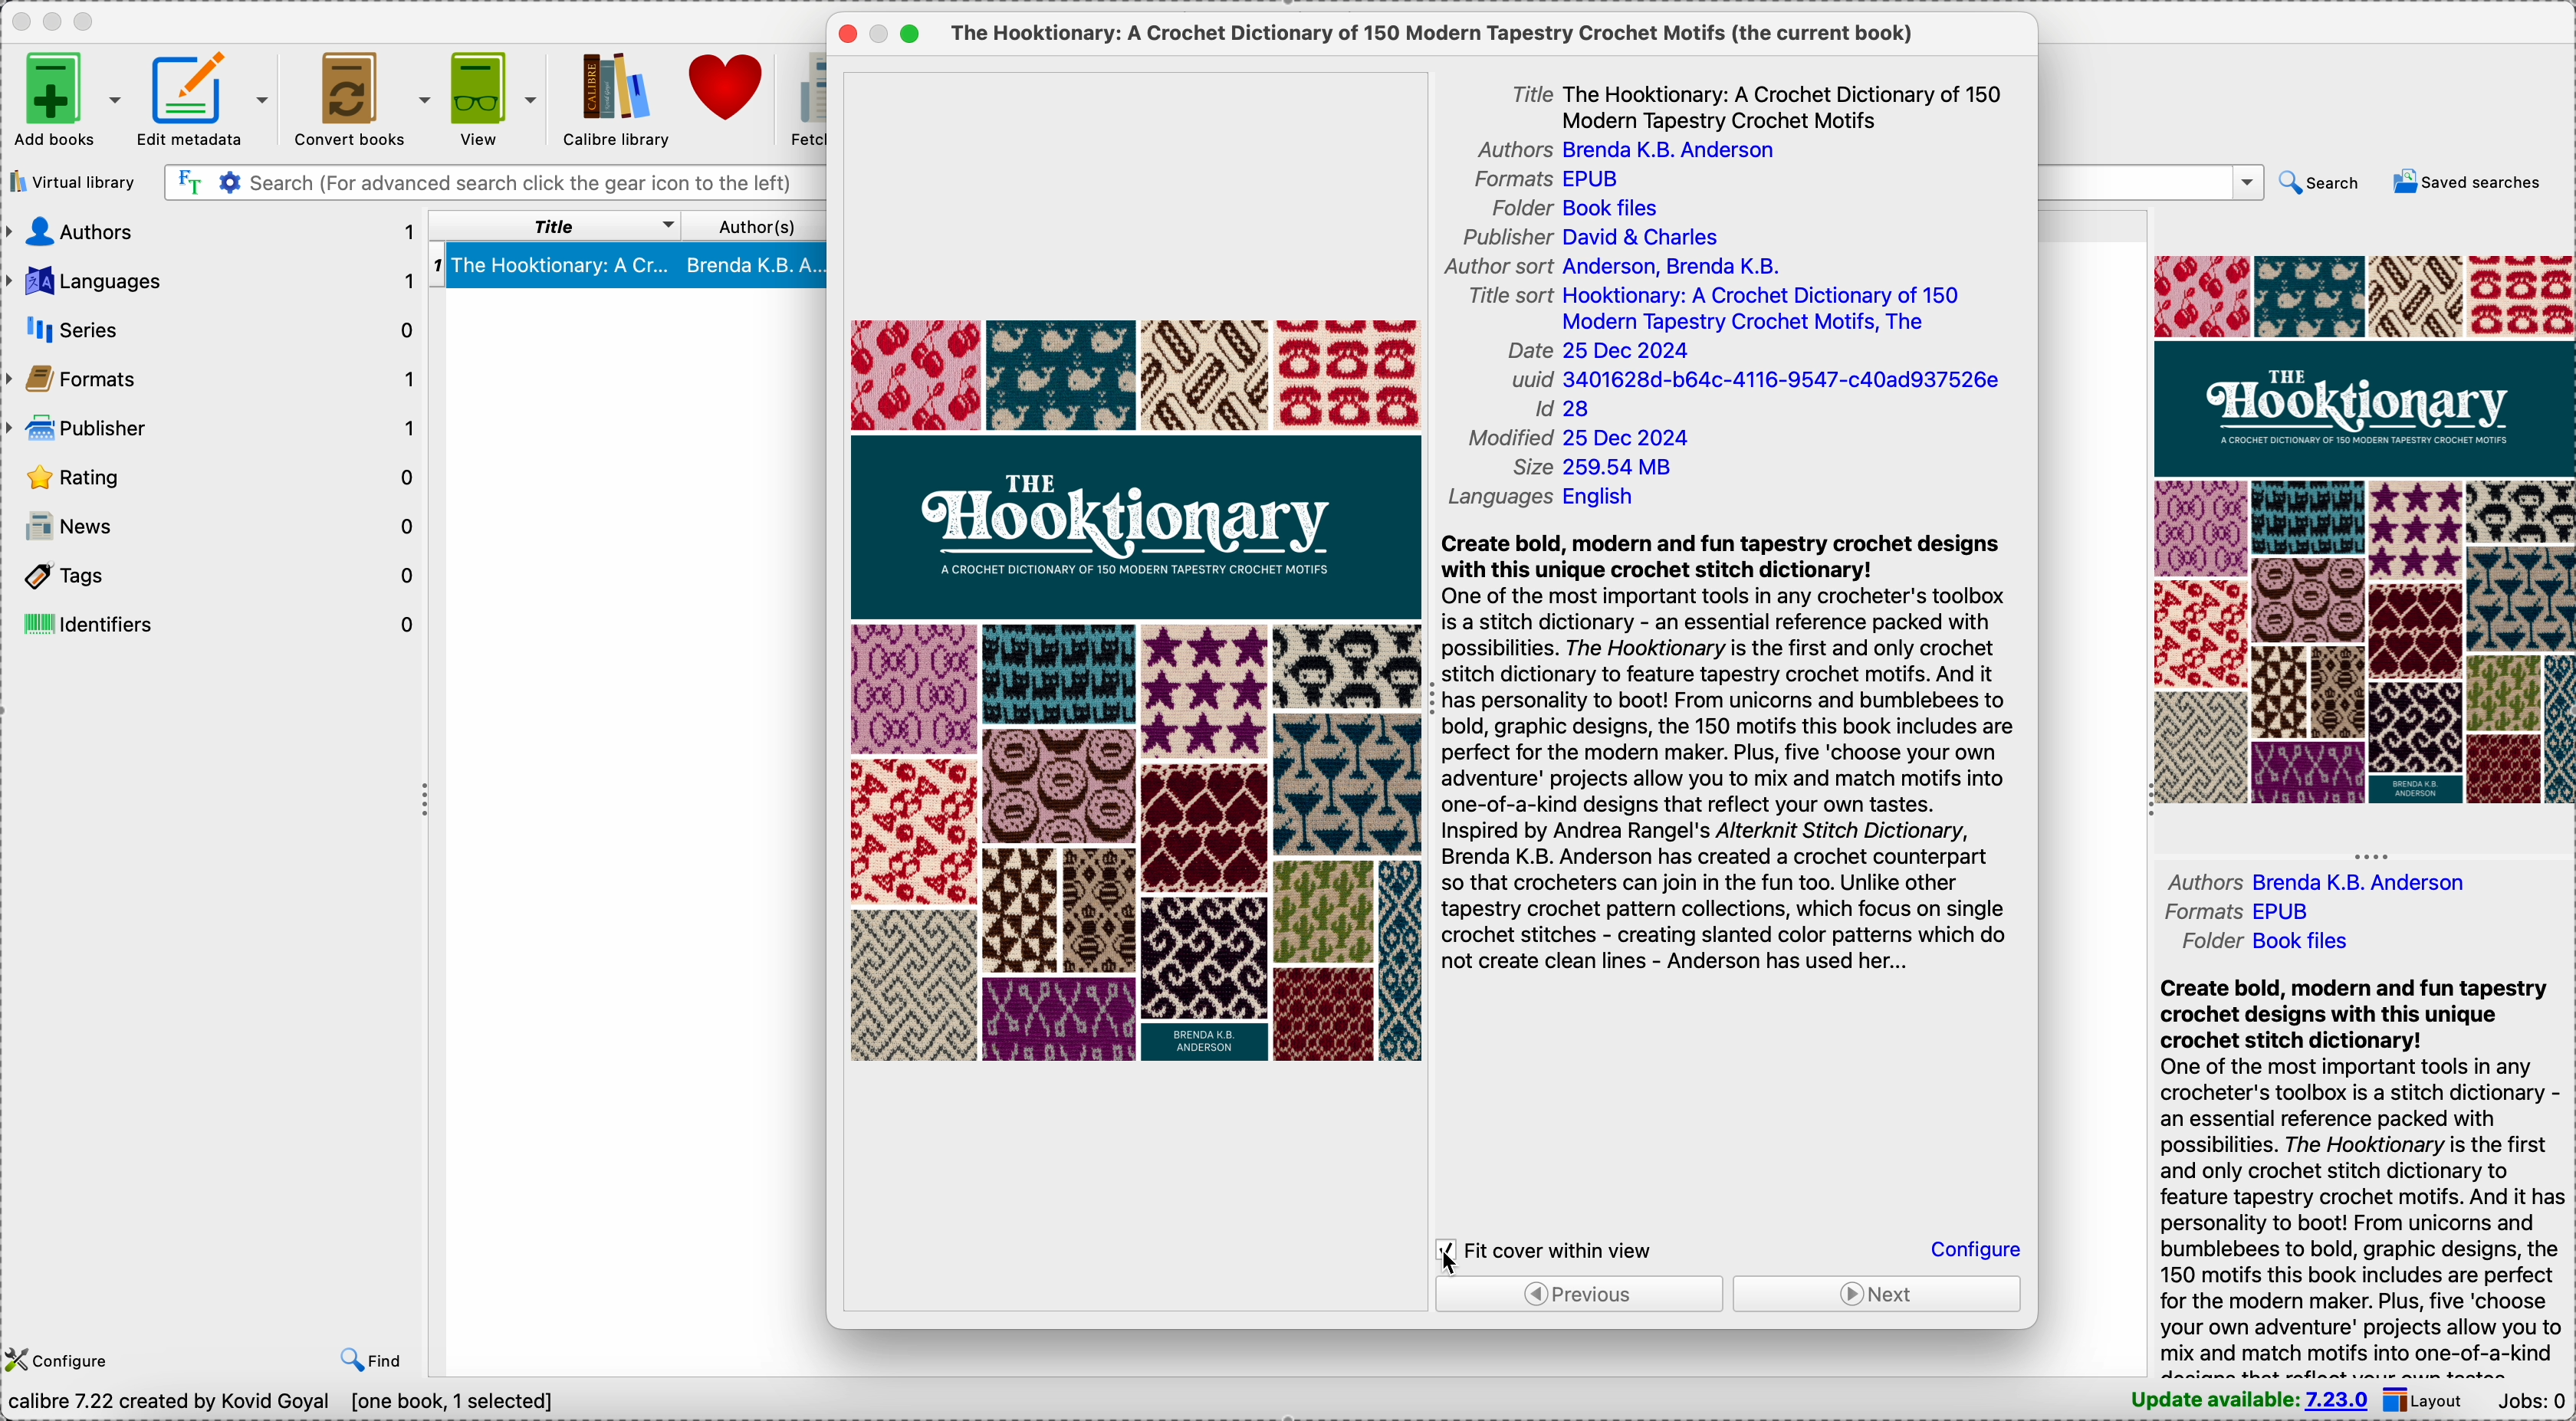 This screenshot has width=2576, height=1421. I want to click on Jobs: 0, so click(2533, 1402).